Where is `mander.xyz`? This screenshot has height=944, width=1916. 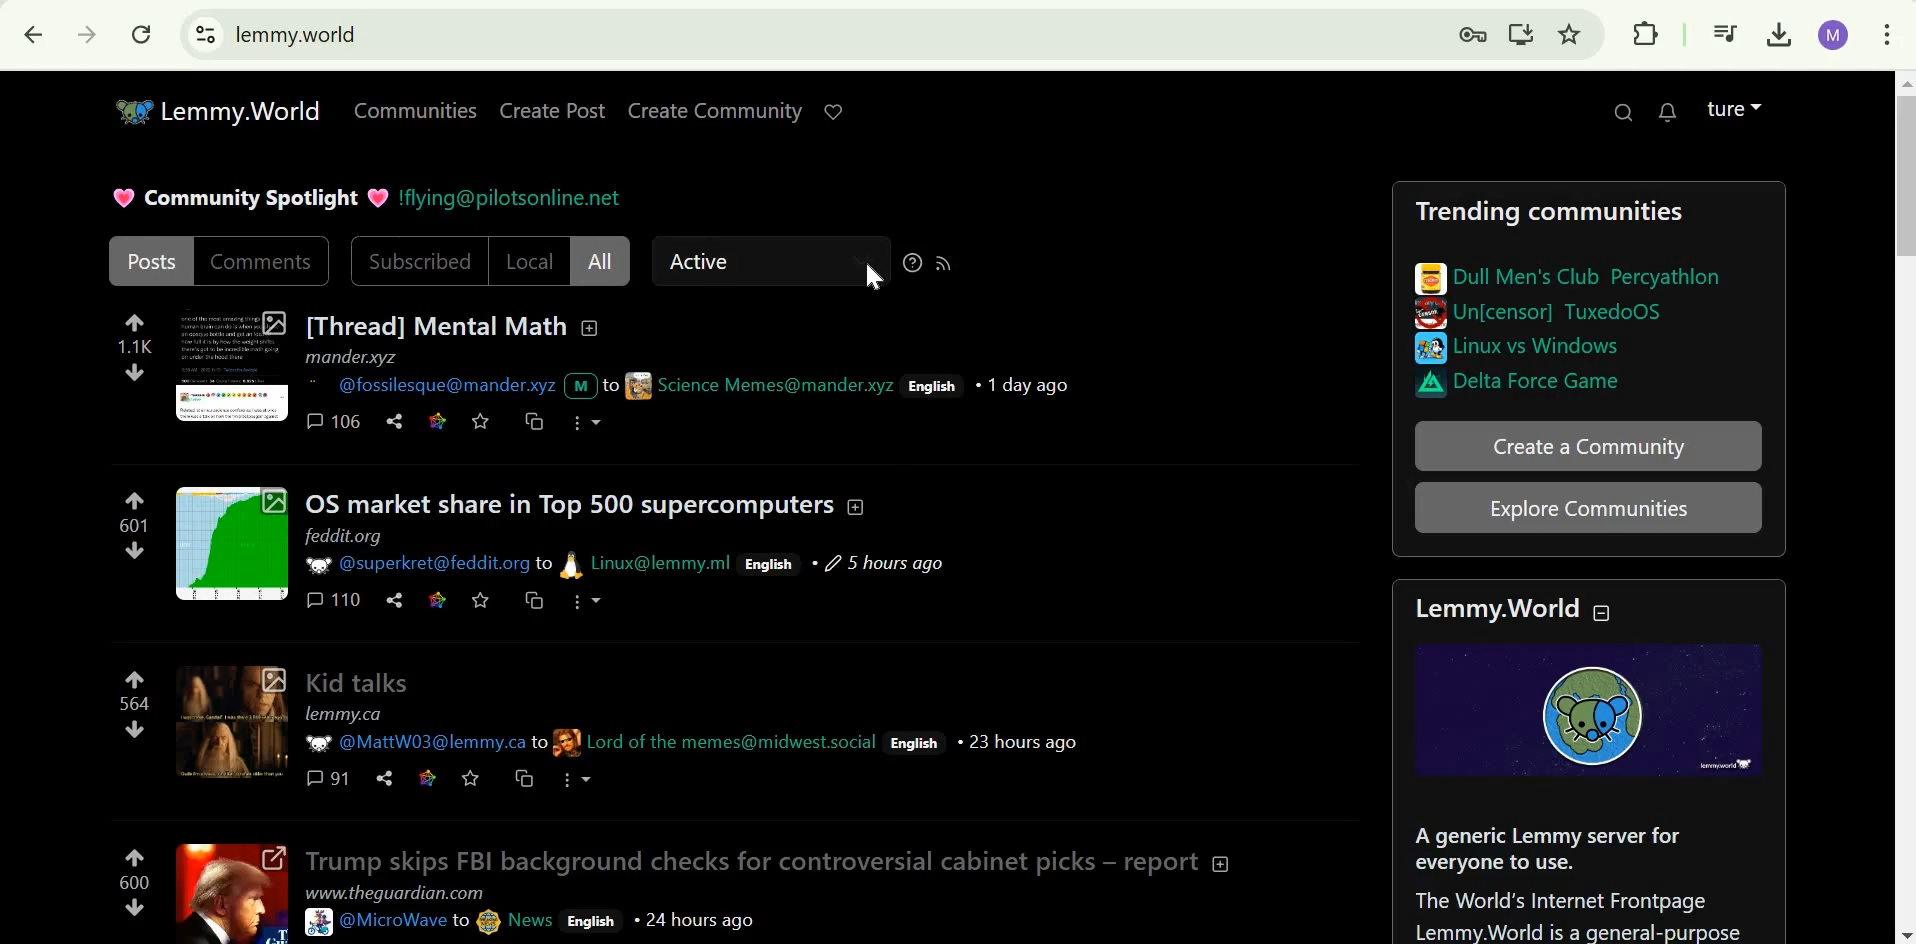 mander.xyz is located at coordinates (353, 357).